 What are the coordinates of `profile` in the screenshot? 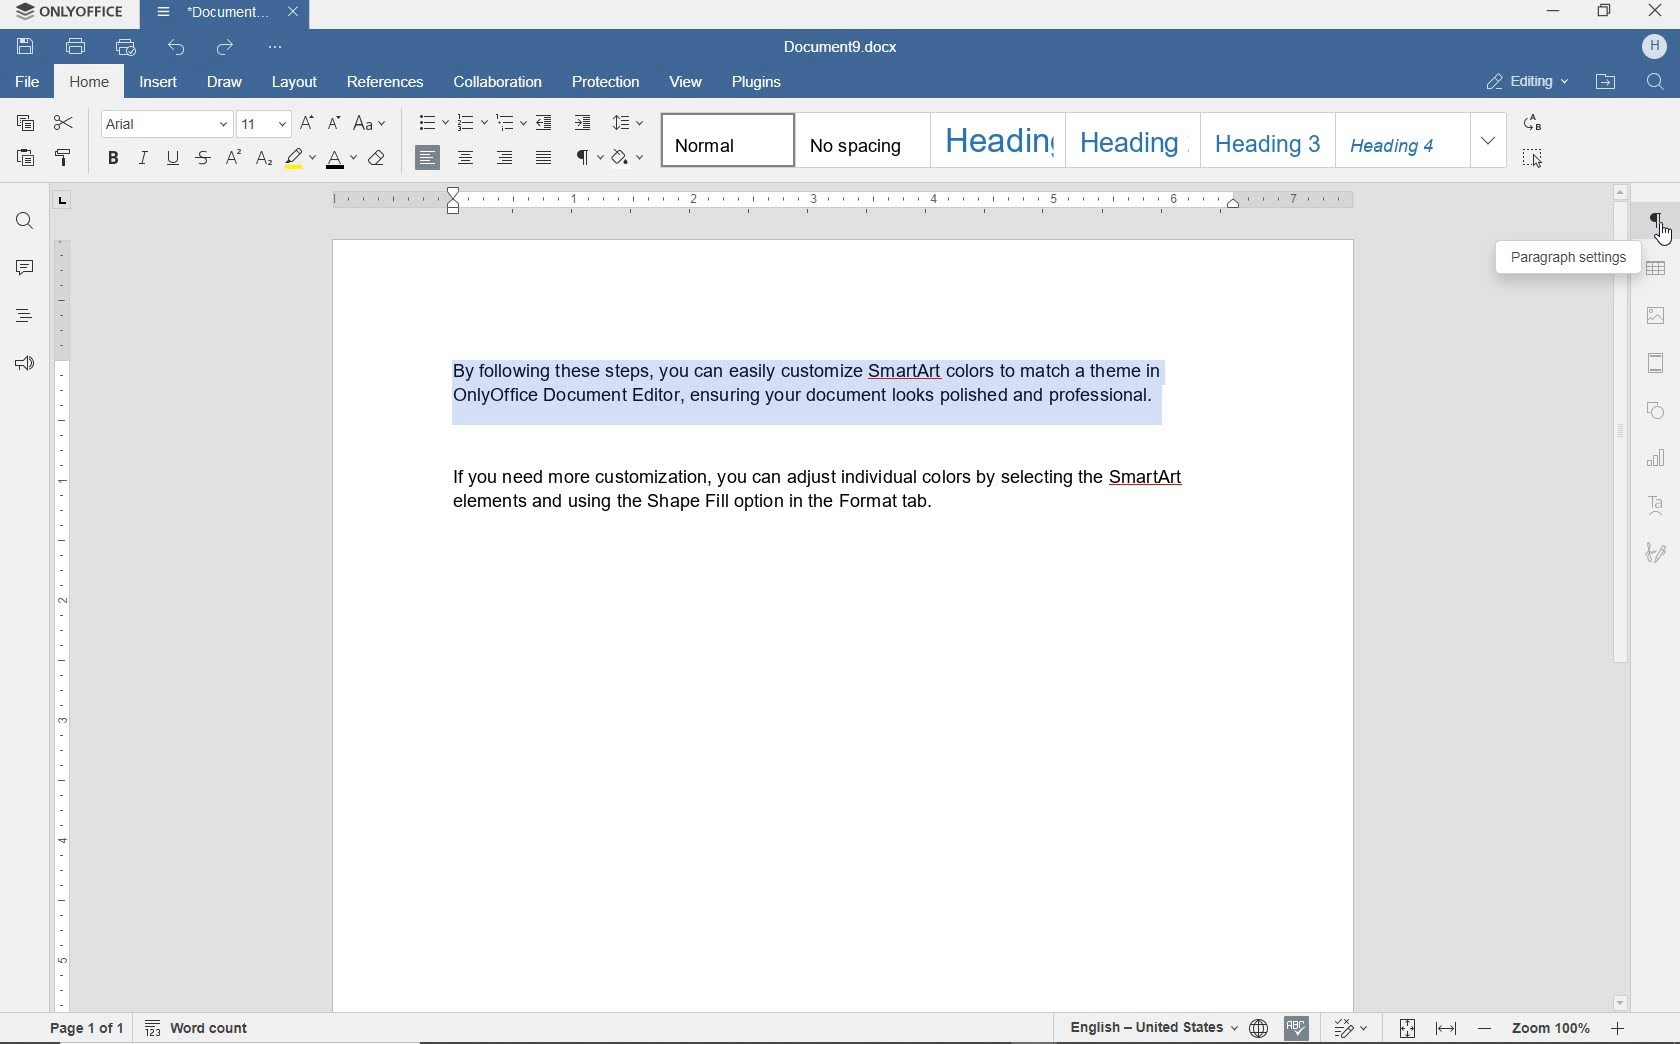 It's located at (1653, 48).